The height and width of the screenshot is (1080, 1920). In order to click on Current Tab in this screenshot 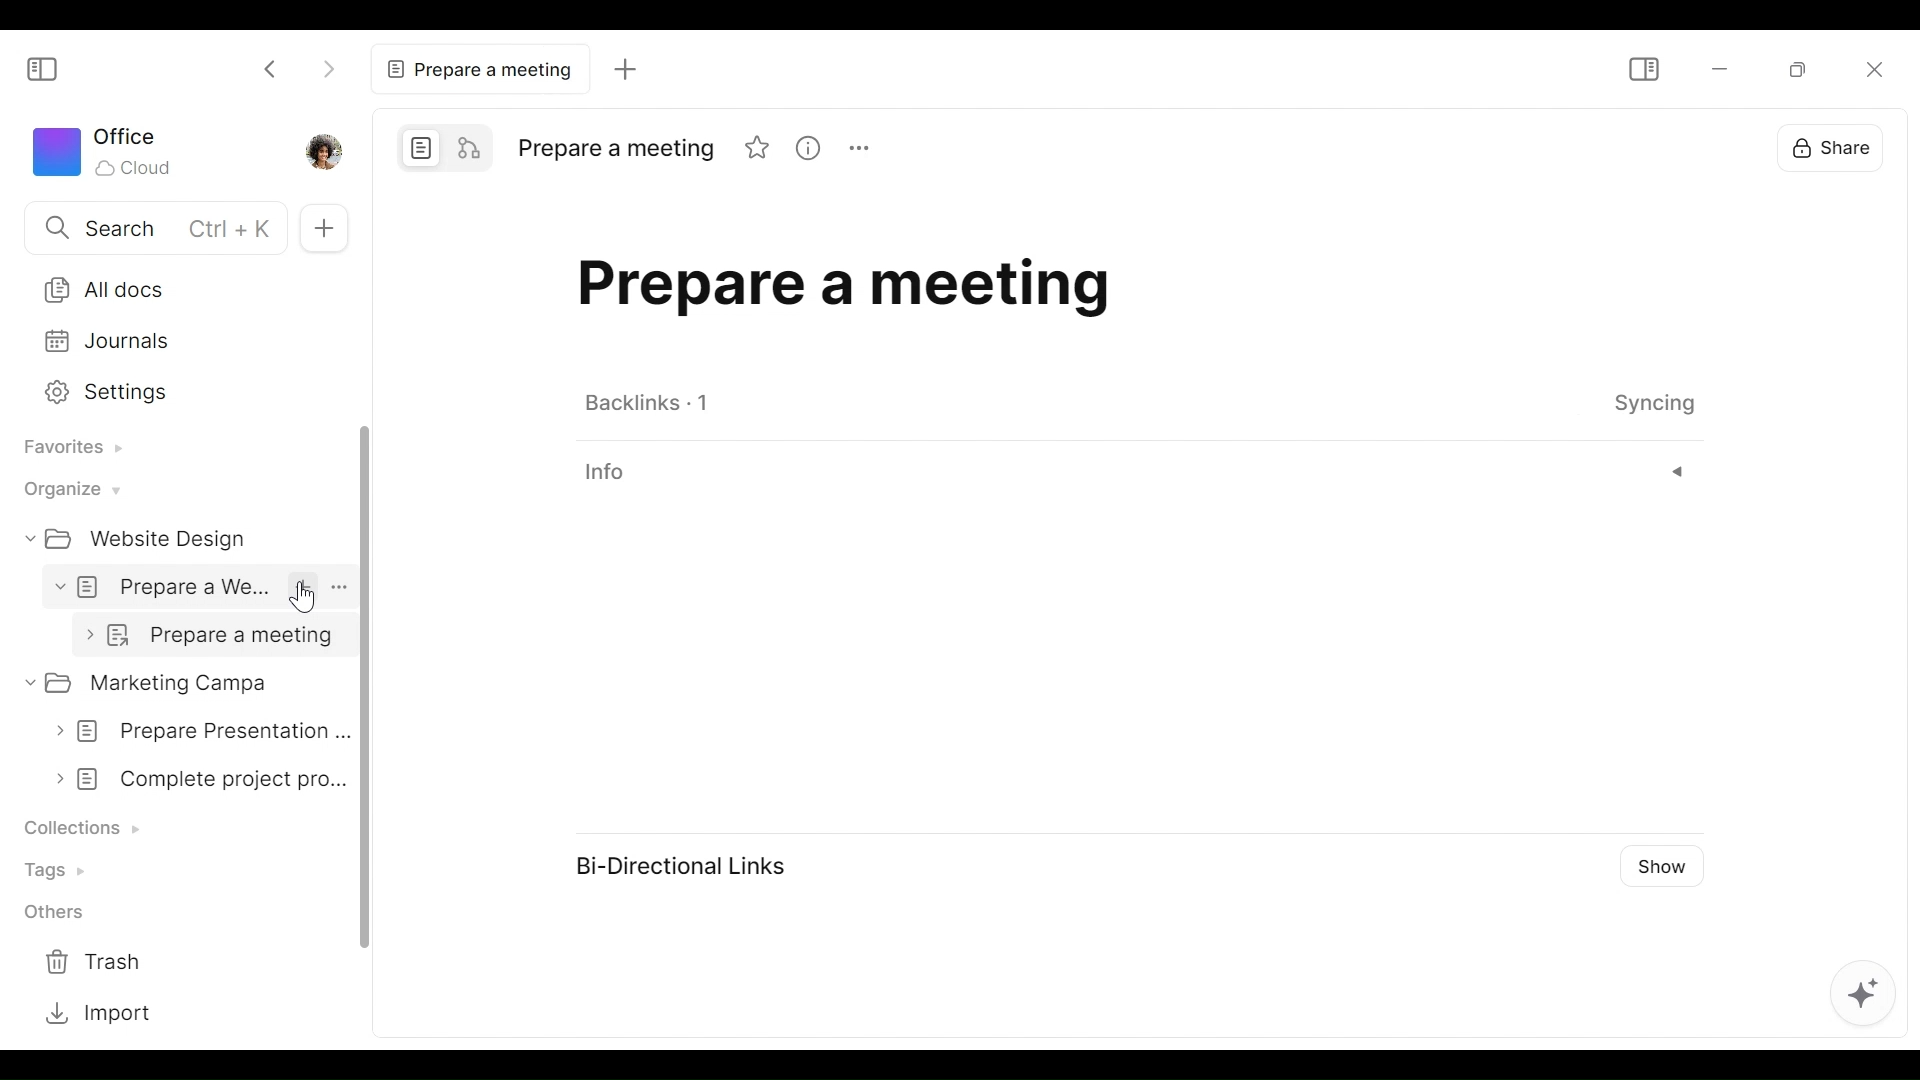, I will do `click(473, 66)`.